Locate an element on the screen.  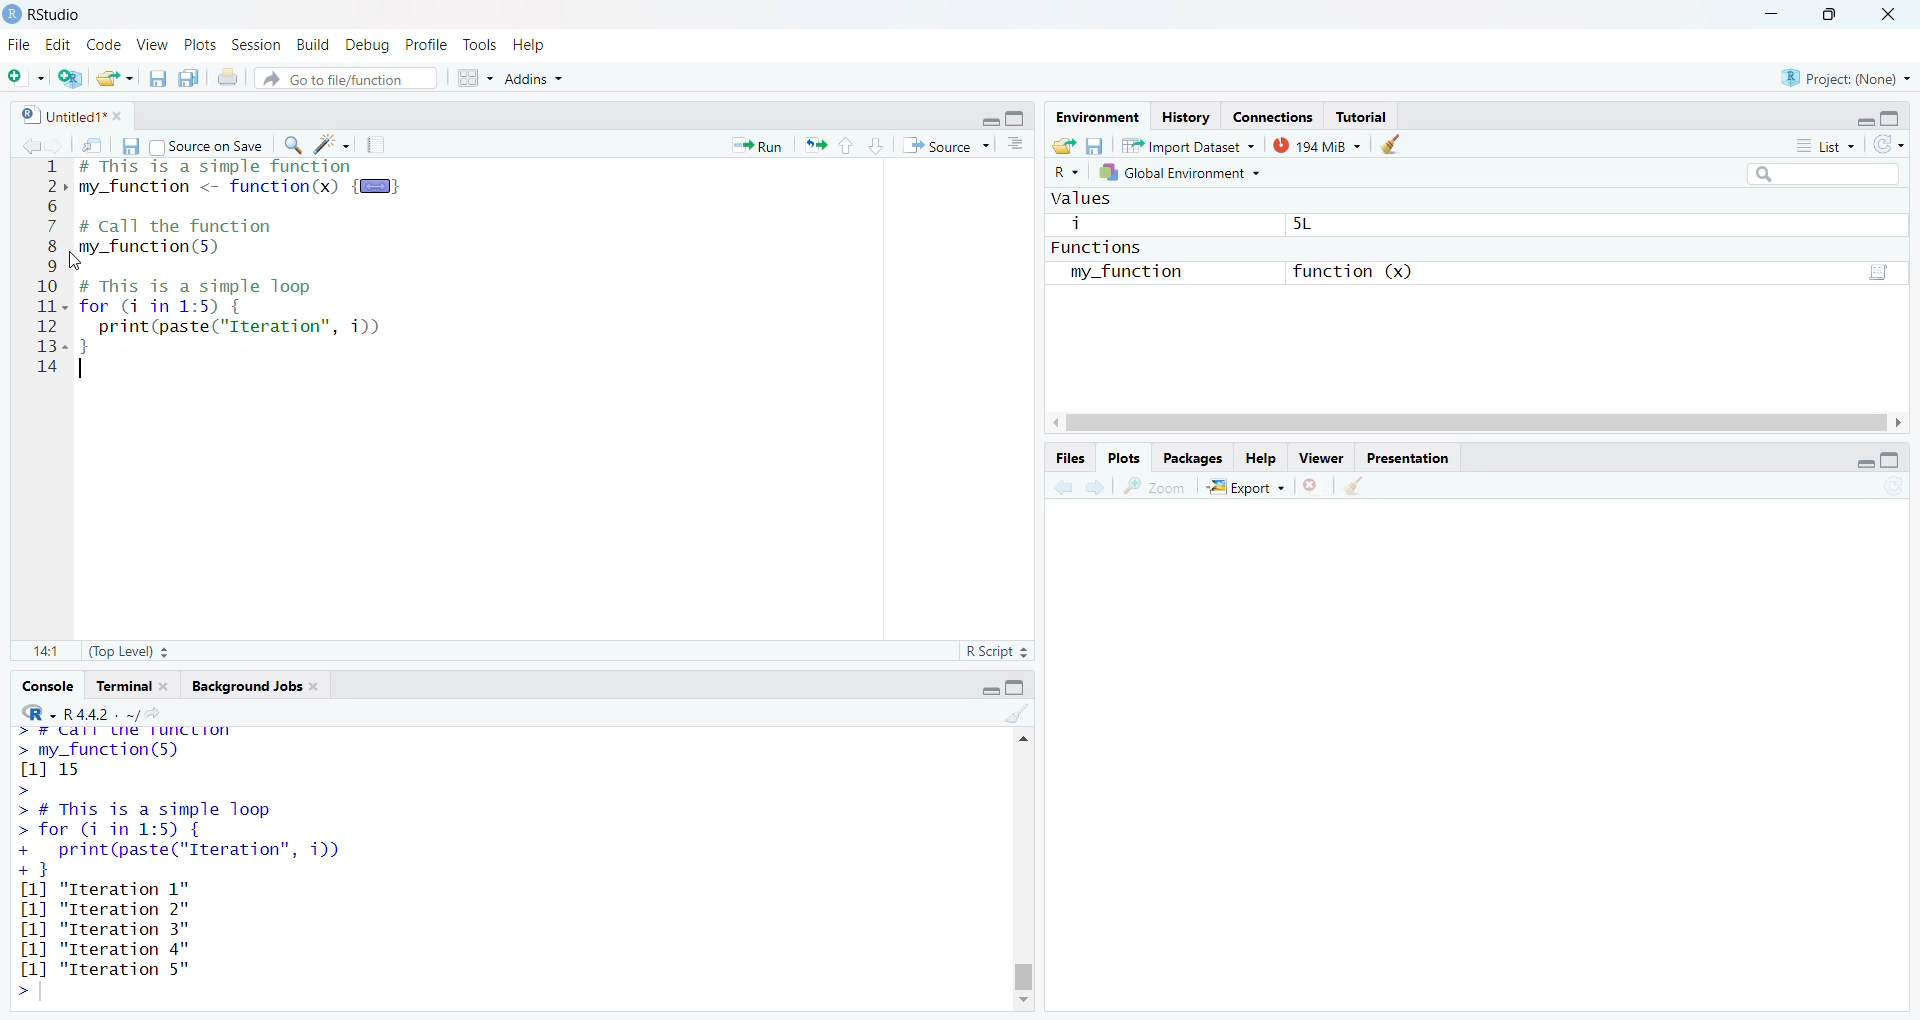
typing cursor is located at coordinates (90, 371).